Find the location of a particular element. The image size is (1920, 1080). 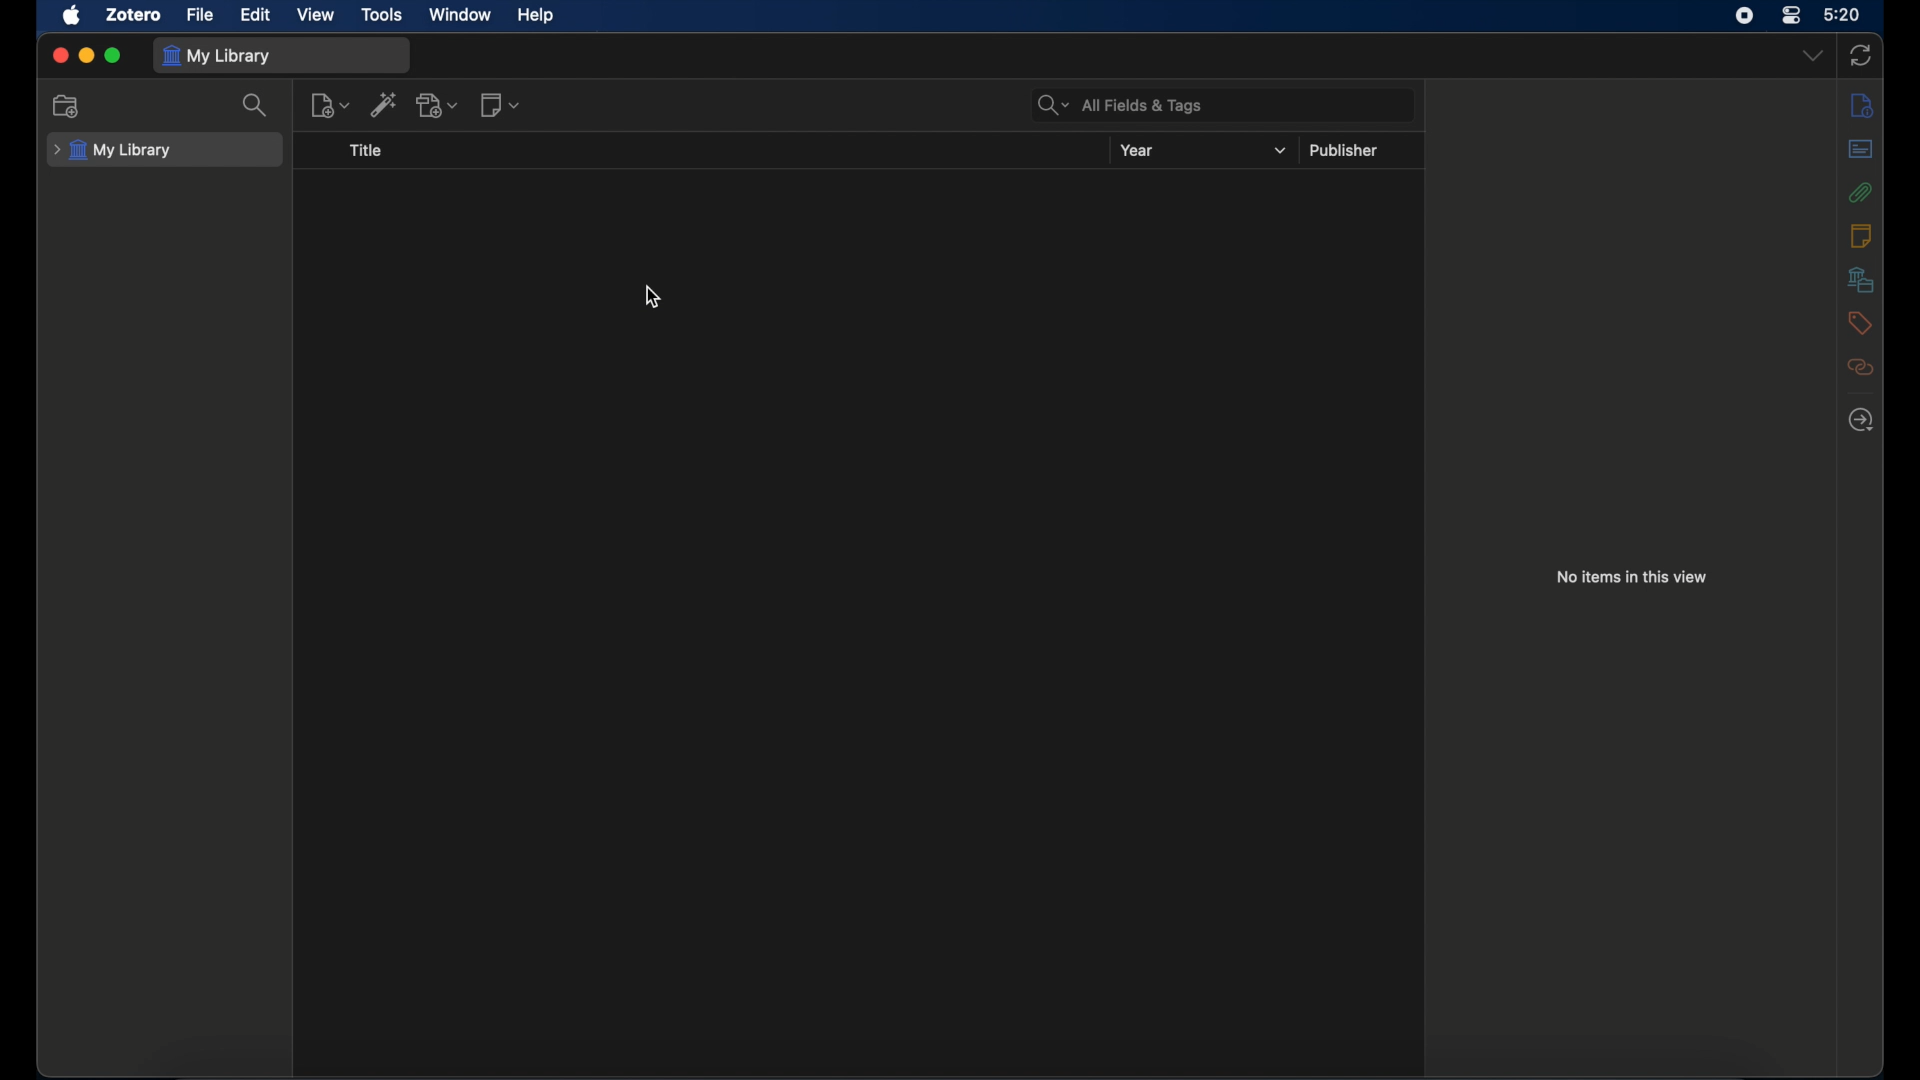

notes is located at coordinates (1860, 235).